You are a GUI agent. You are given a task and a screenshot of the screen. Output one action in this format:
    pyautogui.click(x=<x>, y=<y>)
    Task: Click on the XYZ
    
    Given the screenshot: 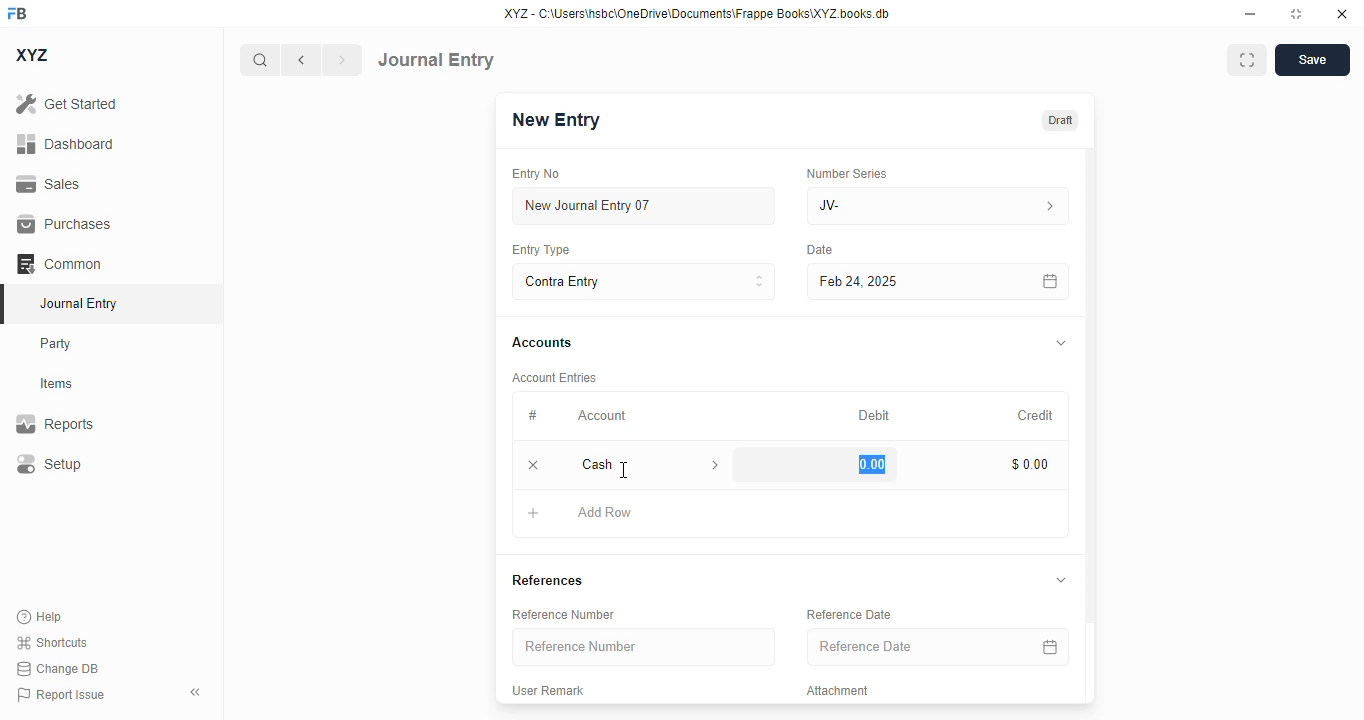 What is the action you would take?
    pyautogui.click(x=31, y=55)
    